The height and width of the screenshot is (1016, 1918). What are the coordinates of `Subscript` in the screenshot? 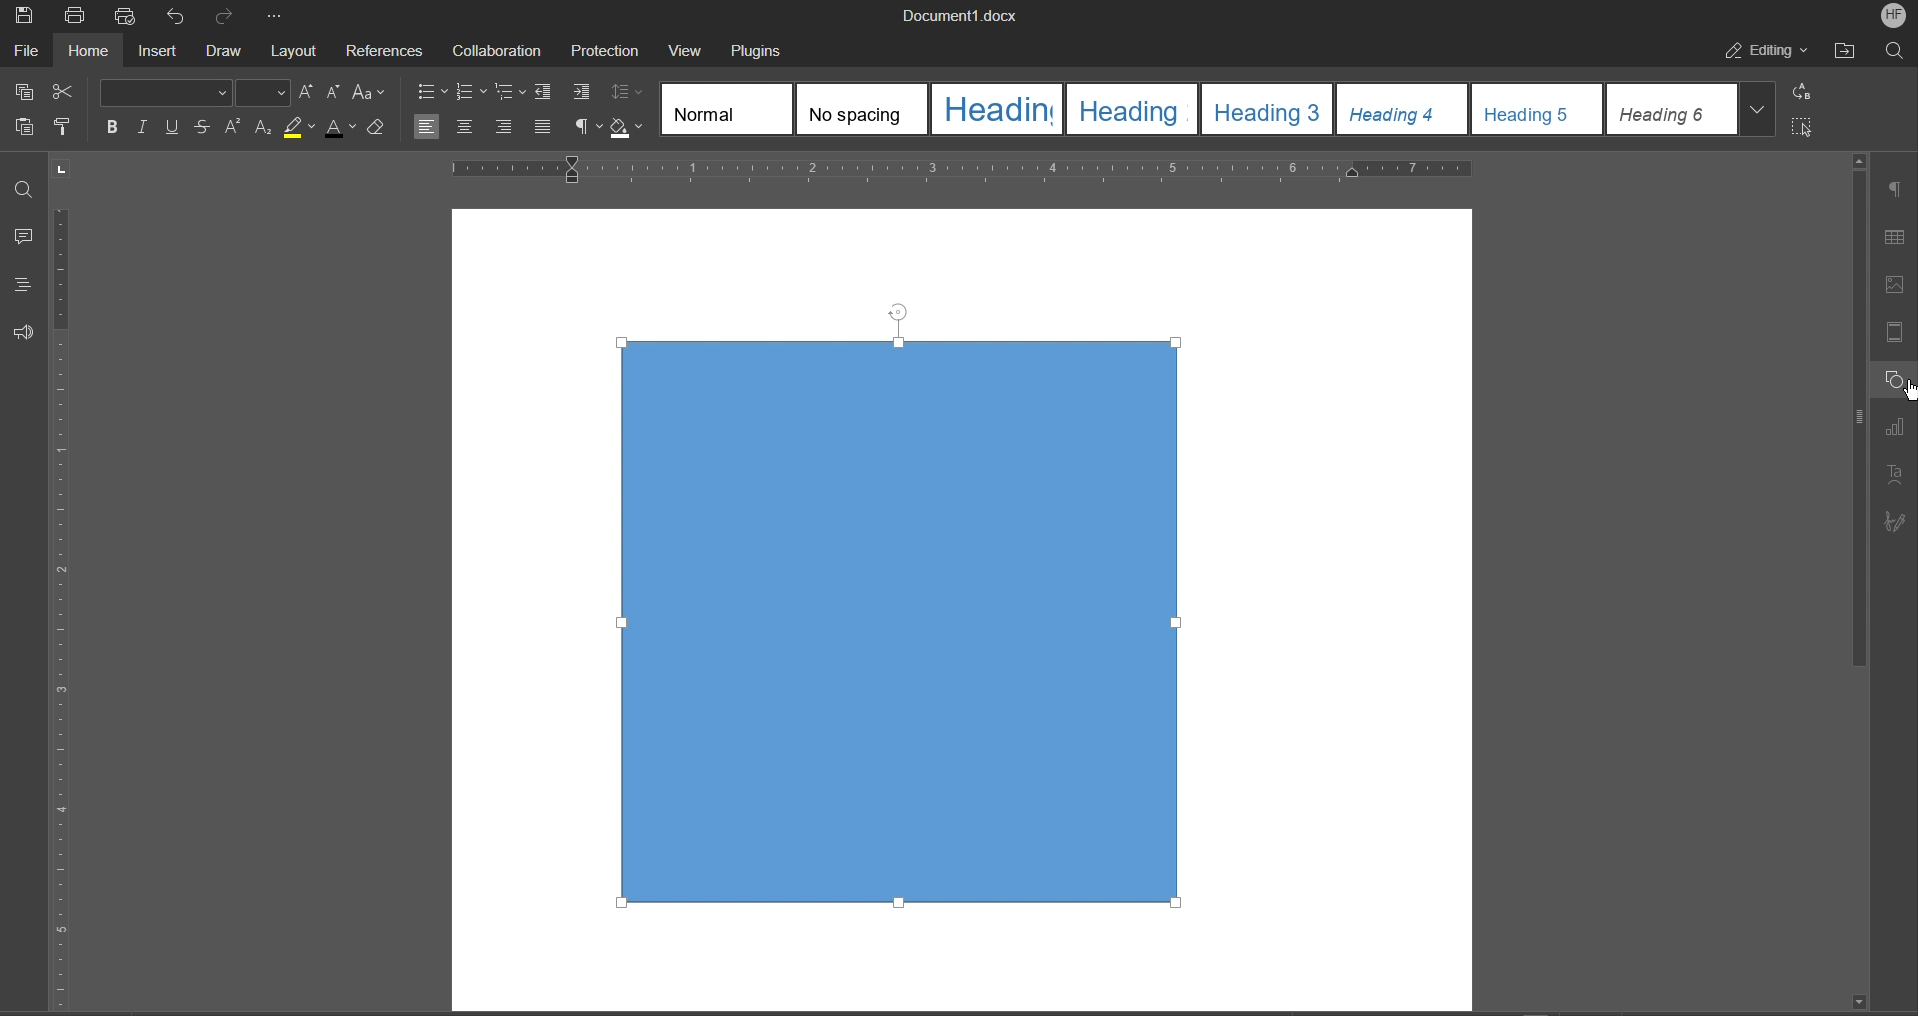 It's located at (264, 129).